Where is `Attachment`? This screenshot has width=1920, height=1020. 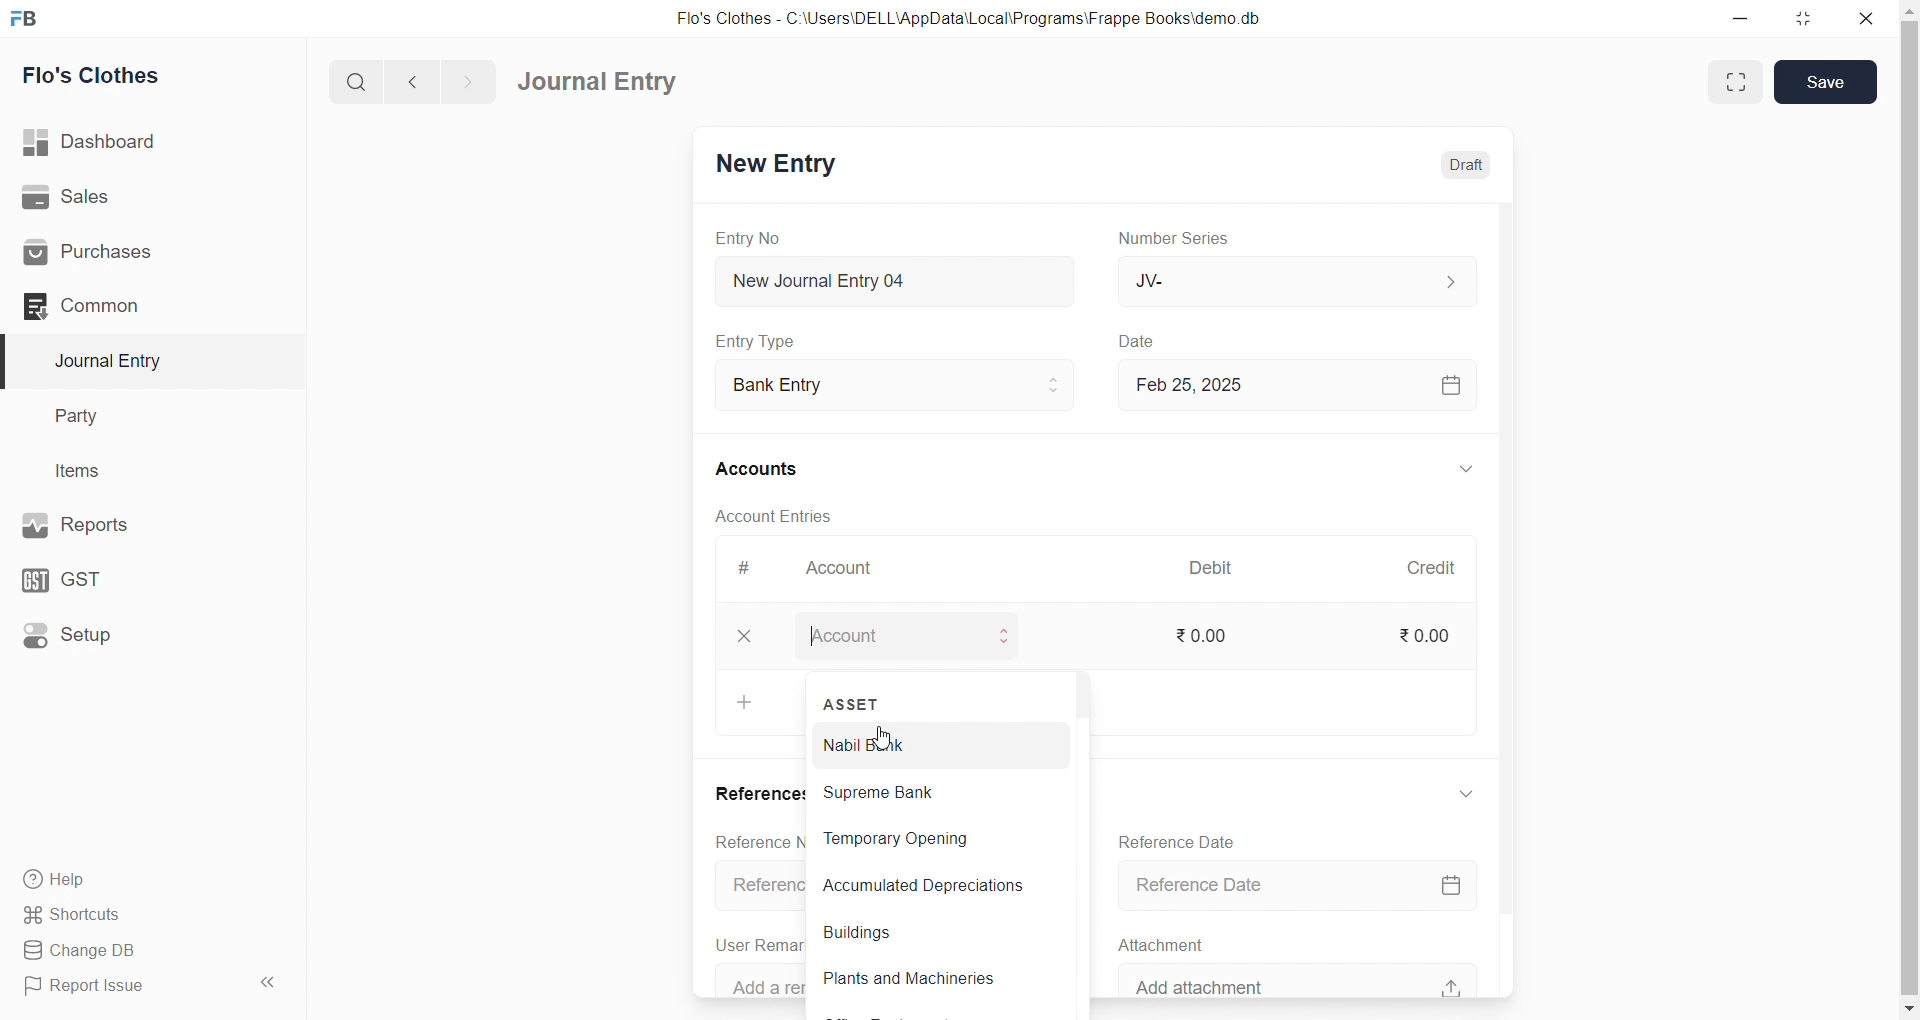
Attachment is located at coordinates (1162, 942).